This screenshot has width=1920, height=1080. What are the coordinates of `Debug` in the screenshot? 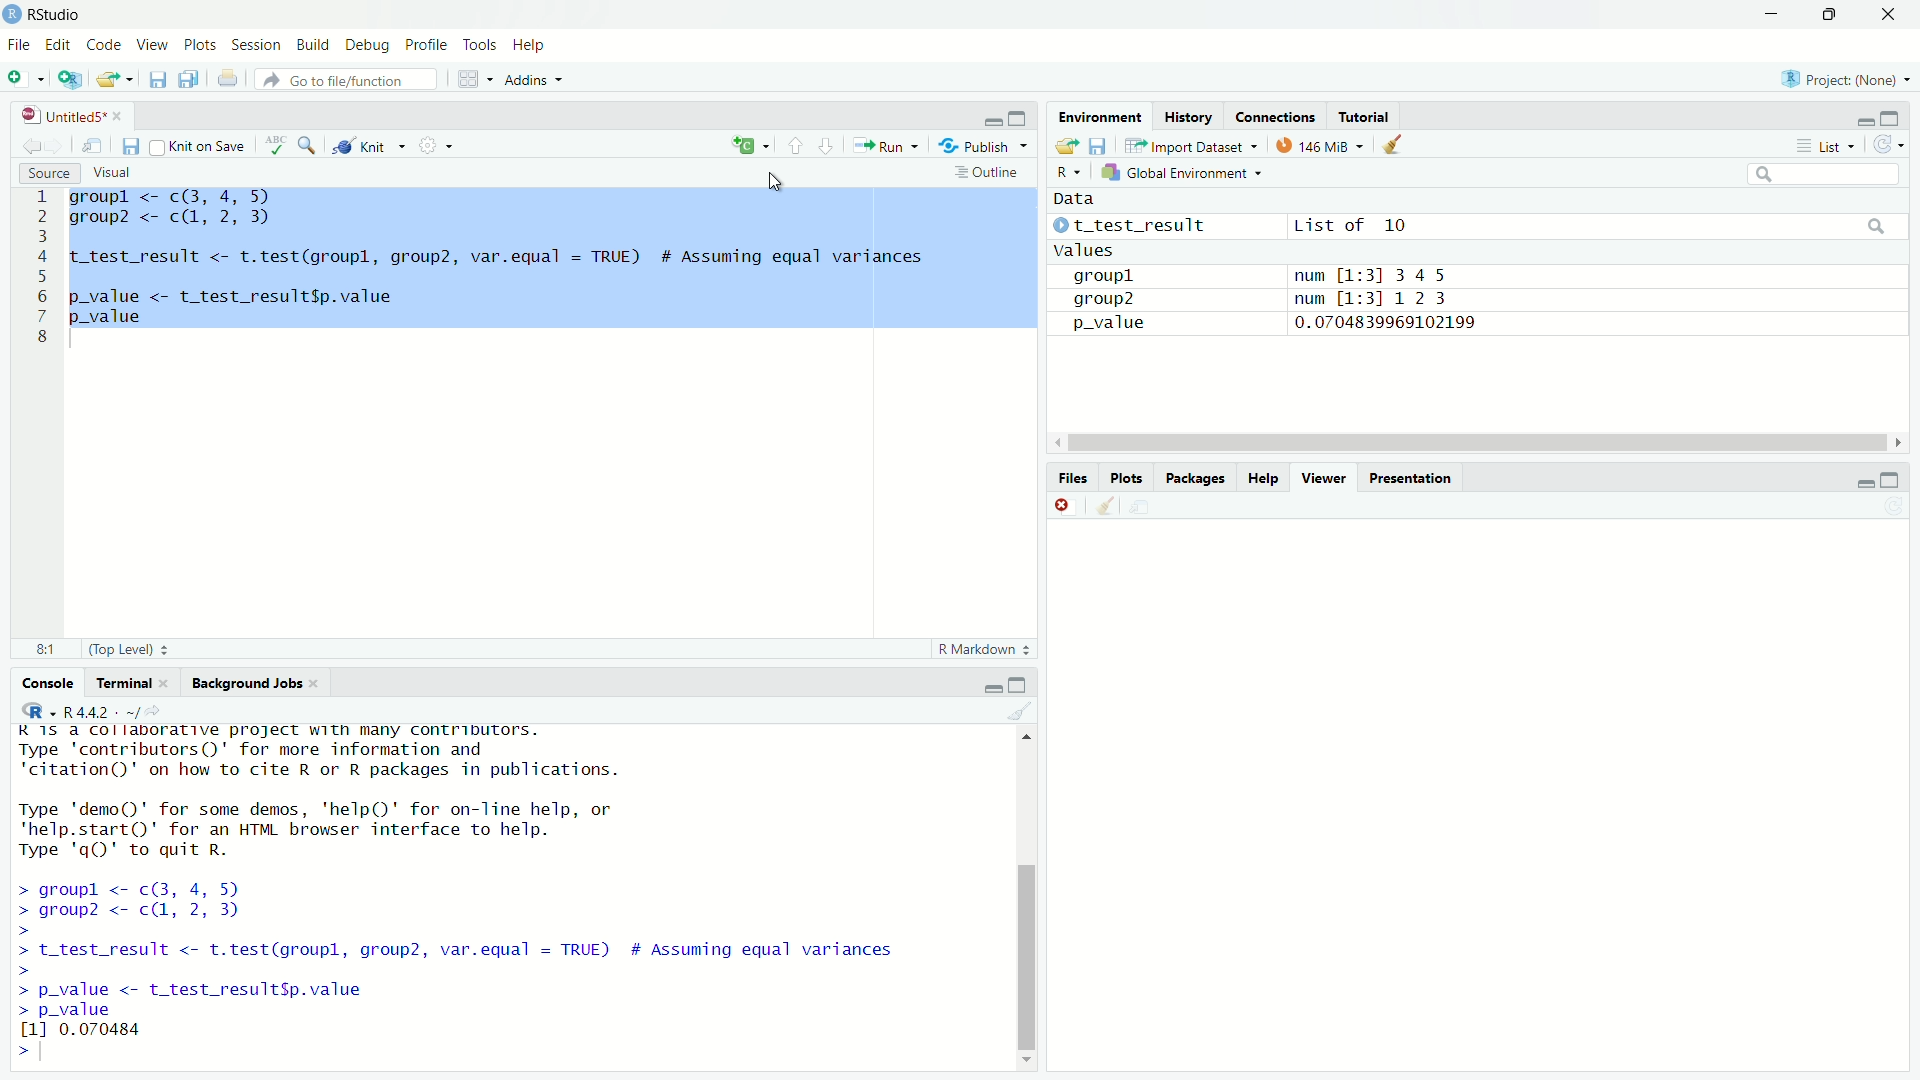 It's located at (365, 42).